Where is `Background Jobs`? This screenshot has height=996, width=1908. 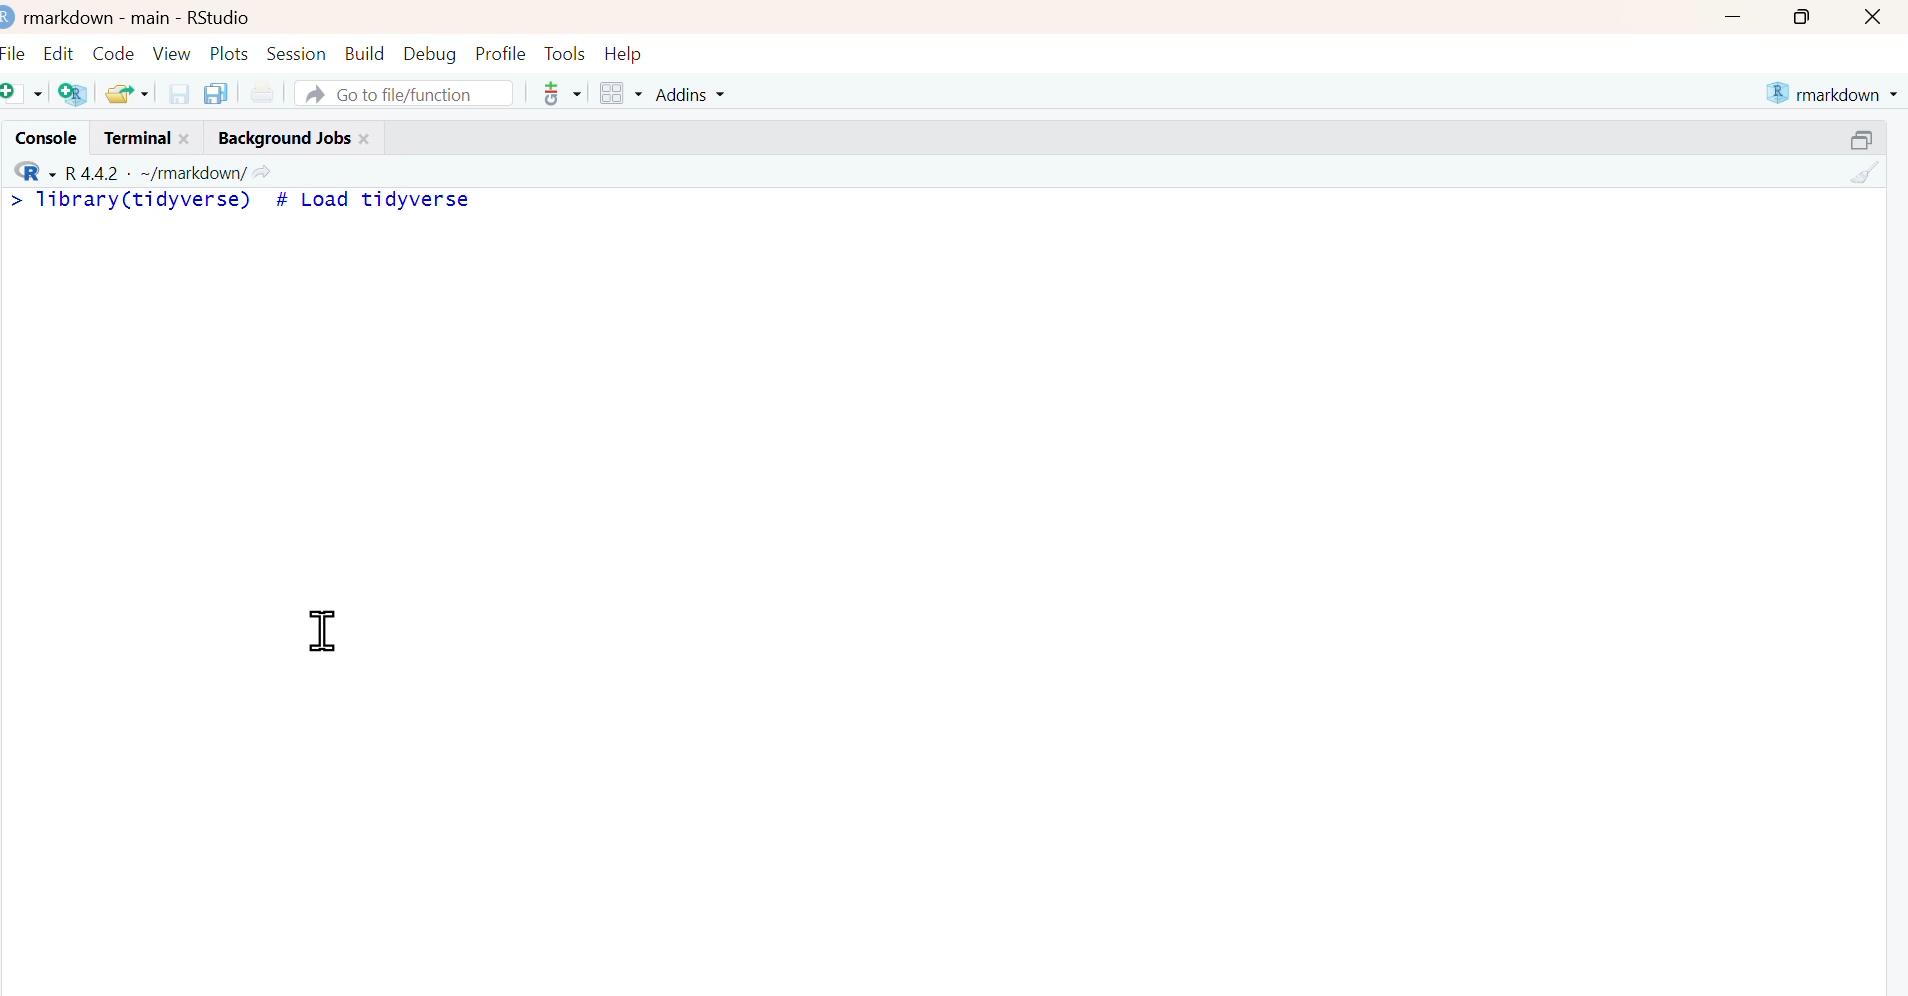 Background Jobs is located at coordinates (281, 136).